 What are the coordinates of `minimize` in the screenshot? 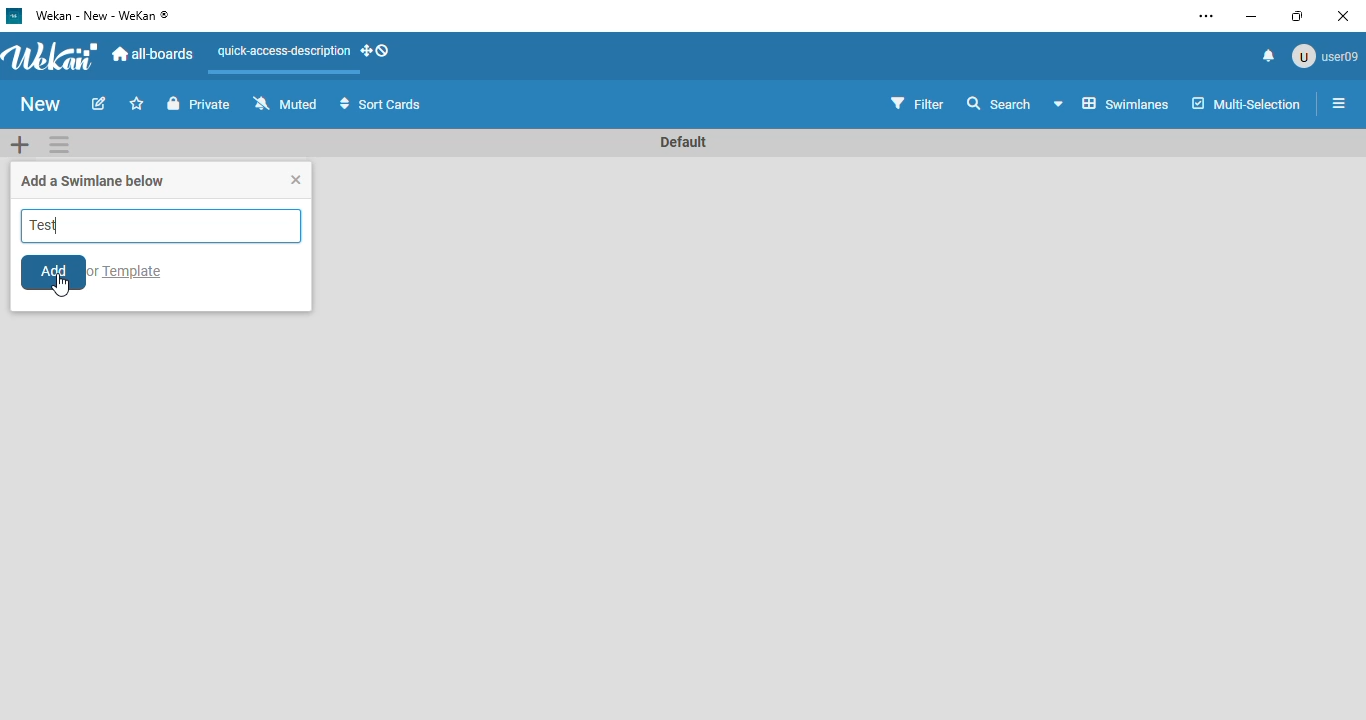 It's located at (1252, 17).